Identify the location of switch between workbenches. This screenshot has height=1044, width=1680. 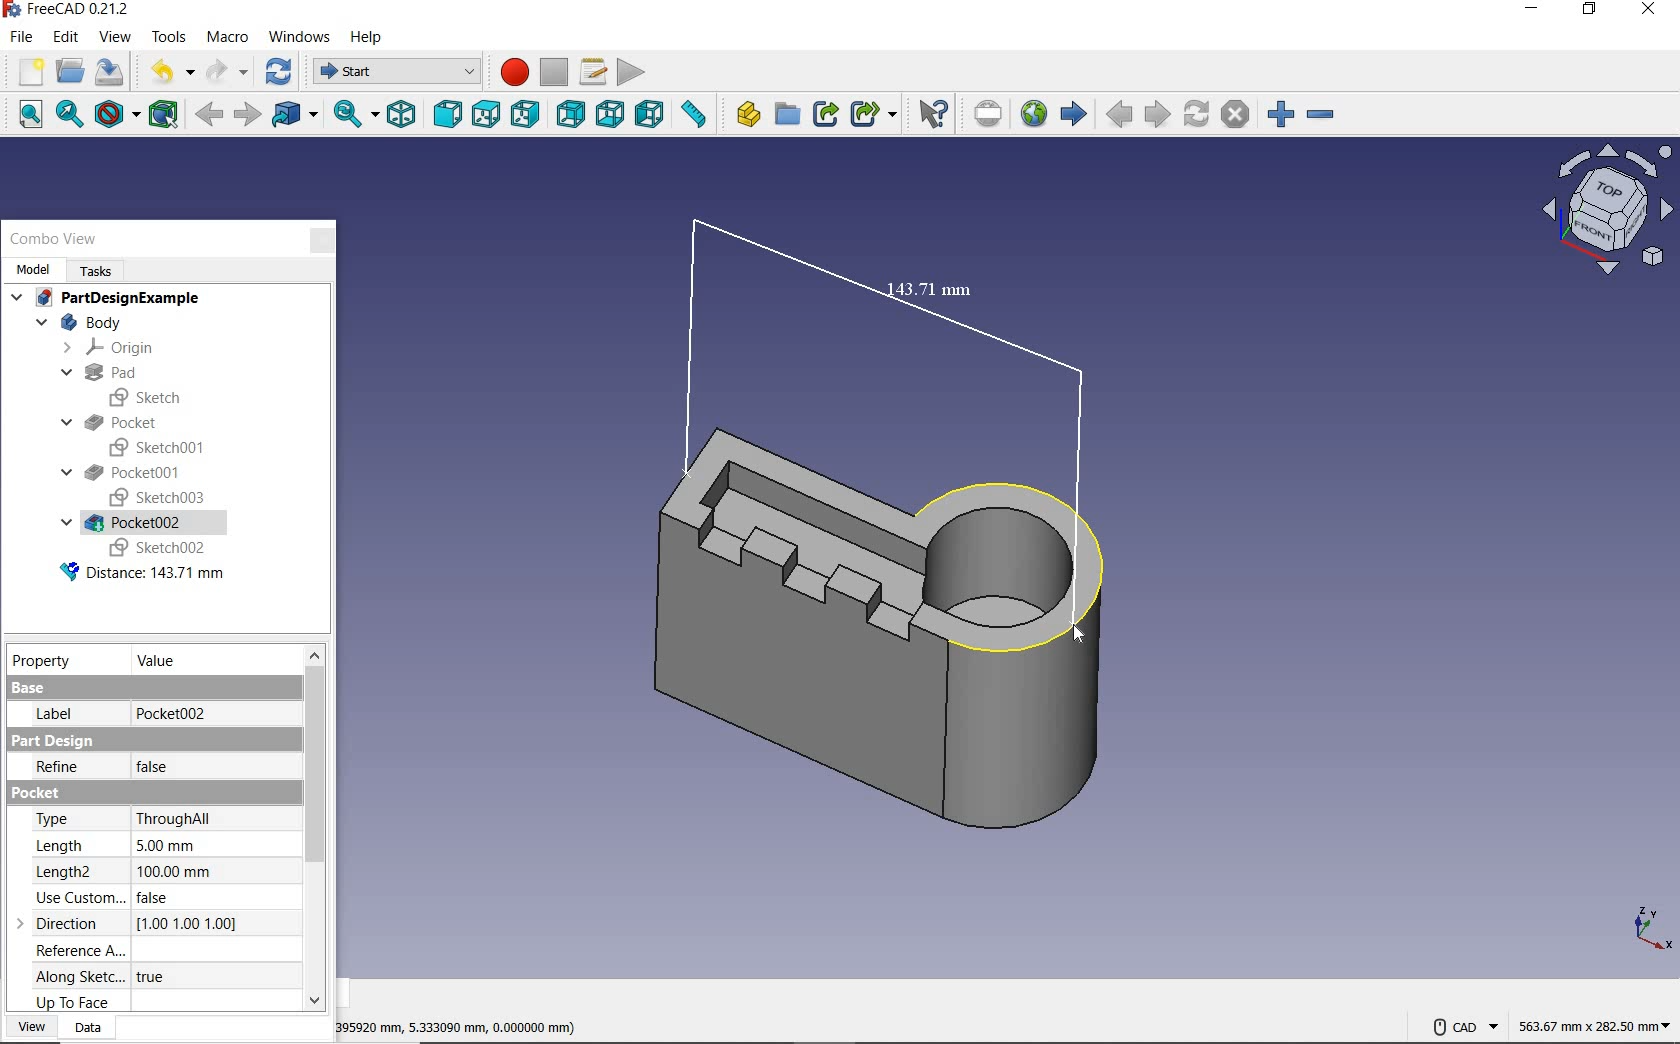
(393, 72).